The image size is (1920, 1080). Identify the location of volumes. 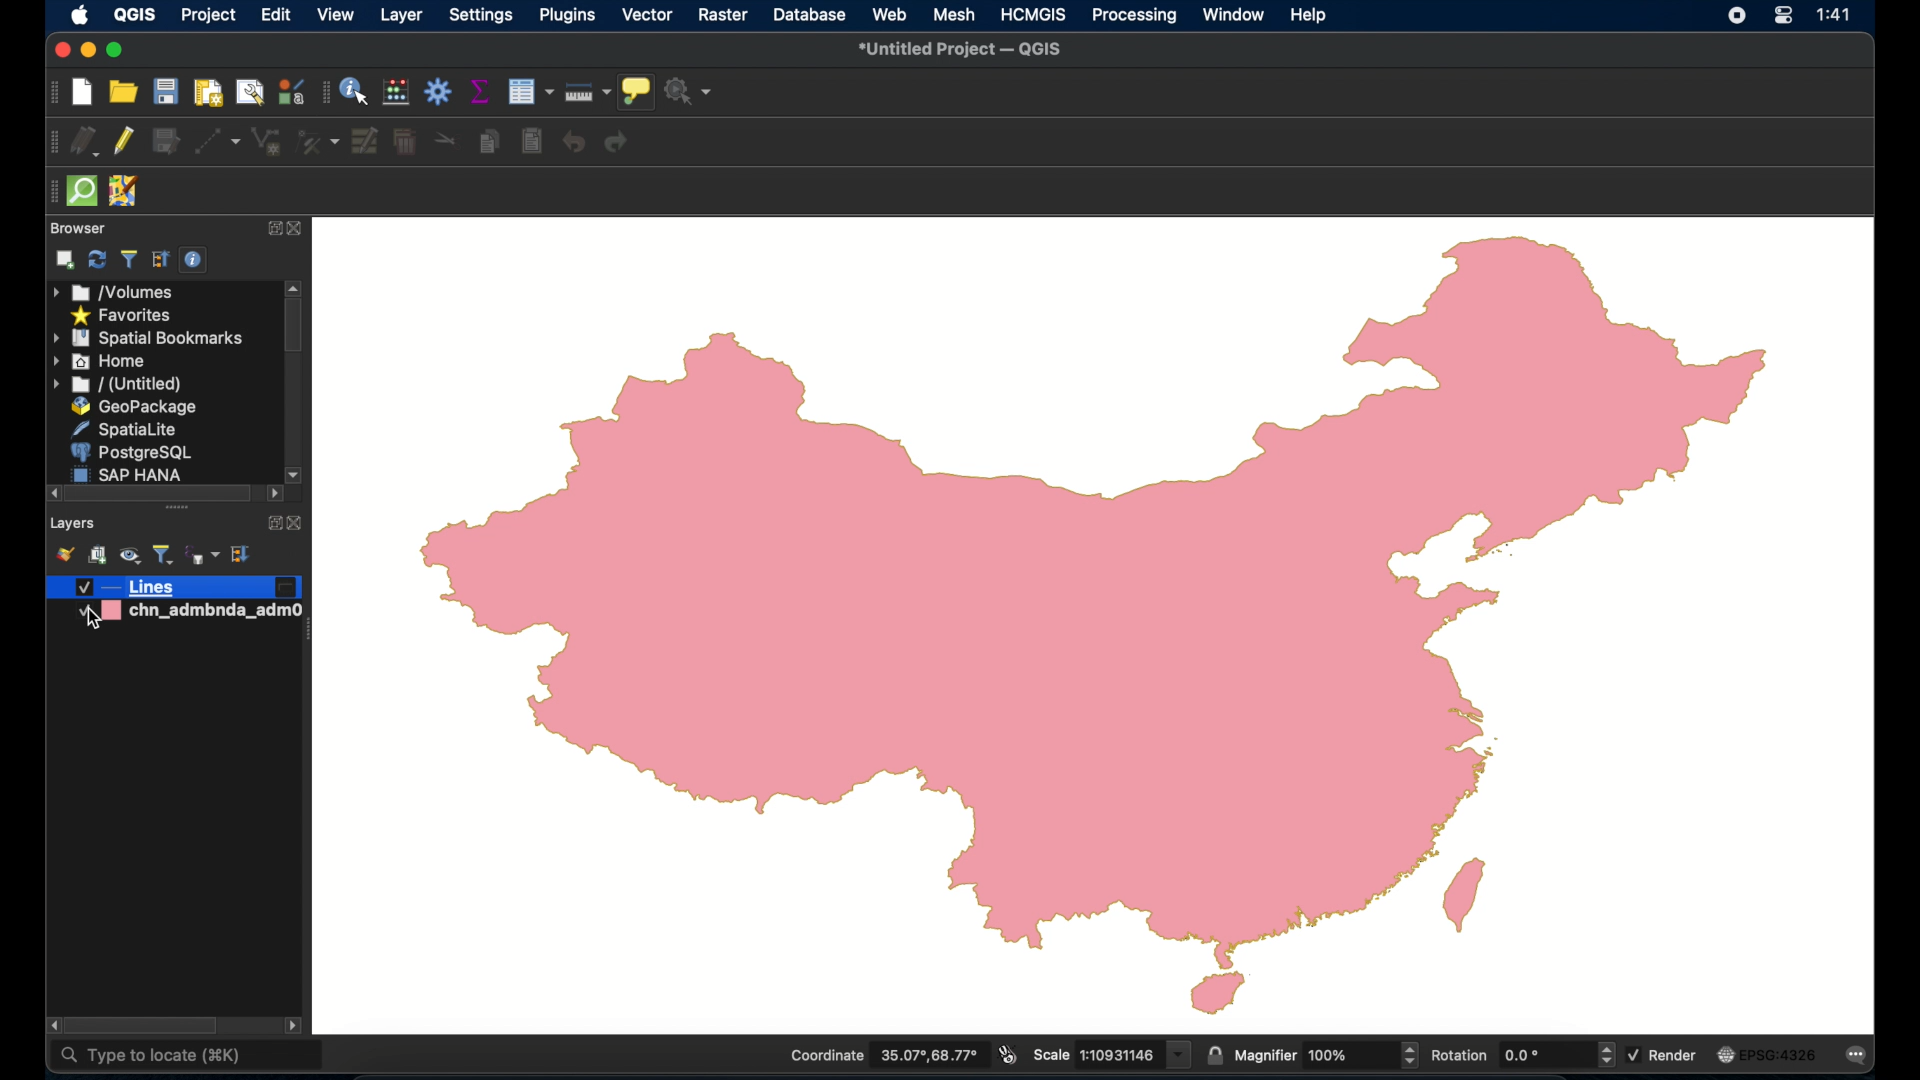
(114, 292).